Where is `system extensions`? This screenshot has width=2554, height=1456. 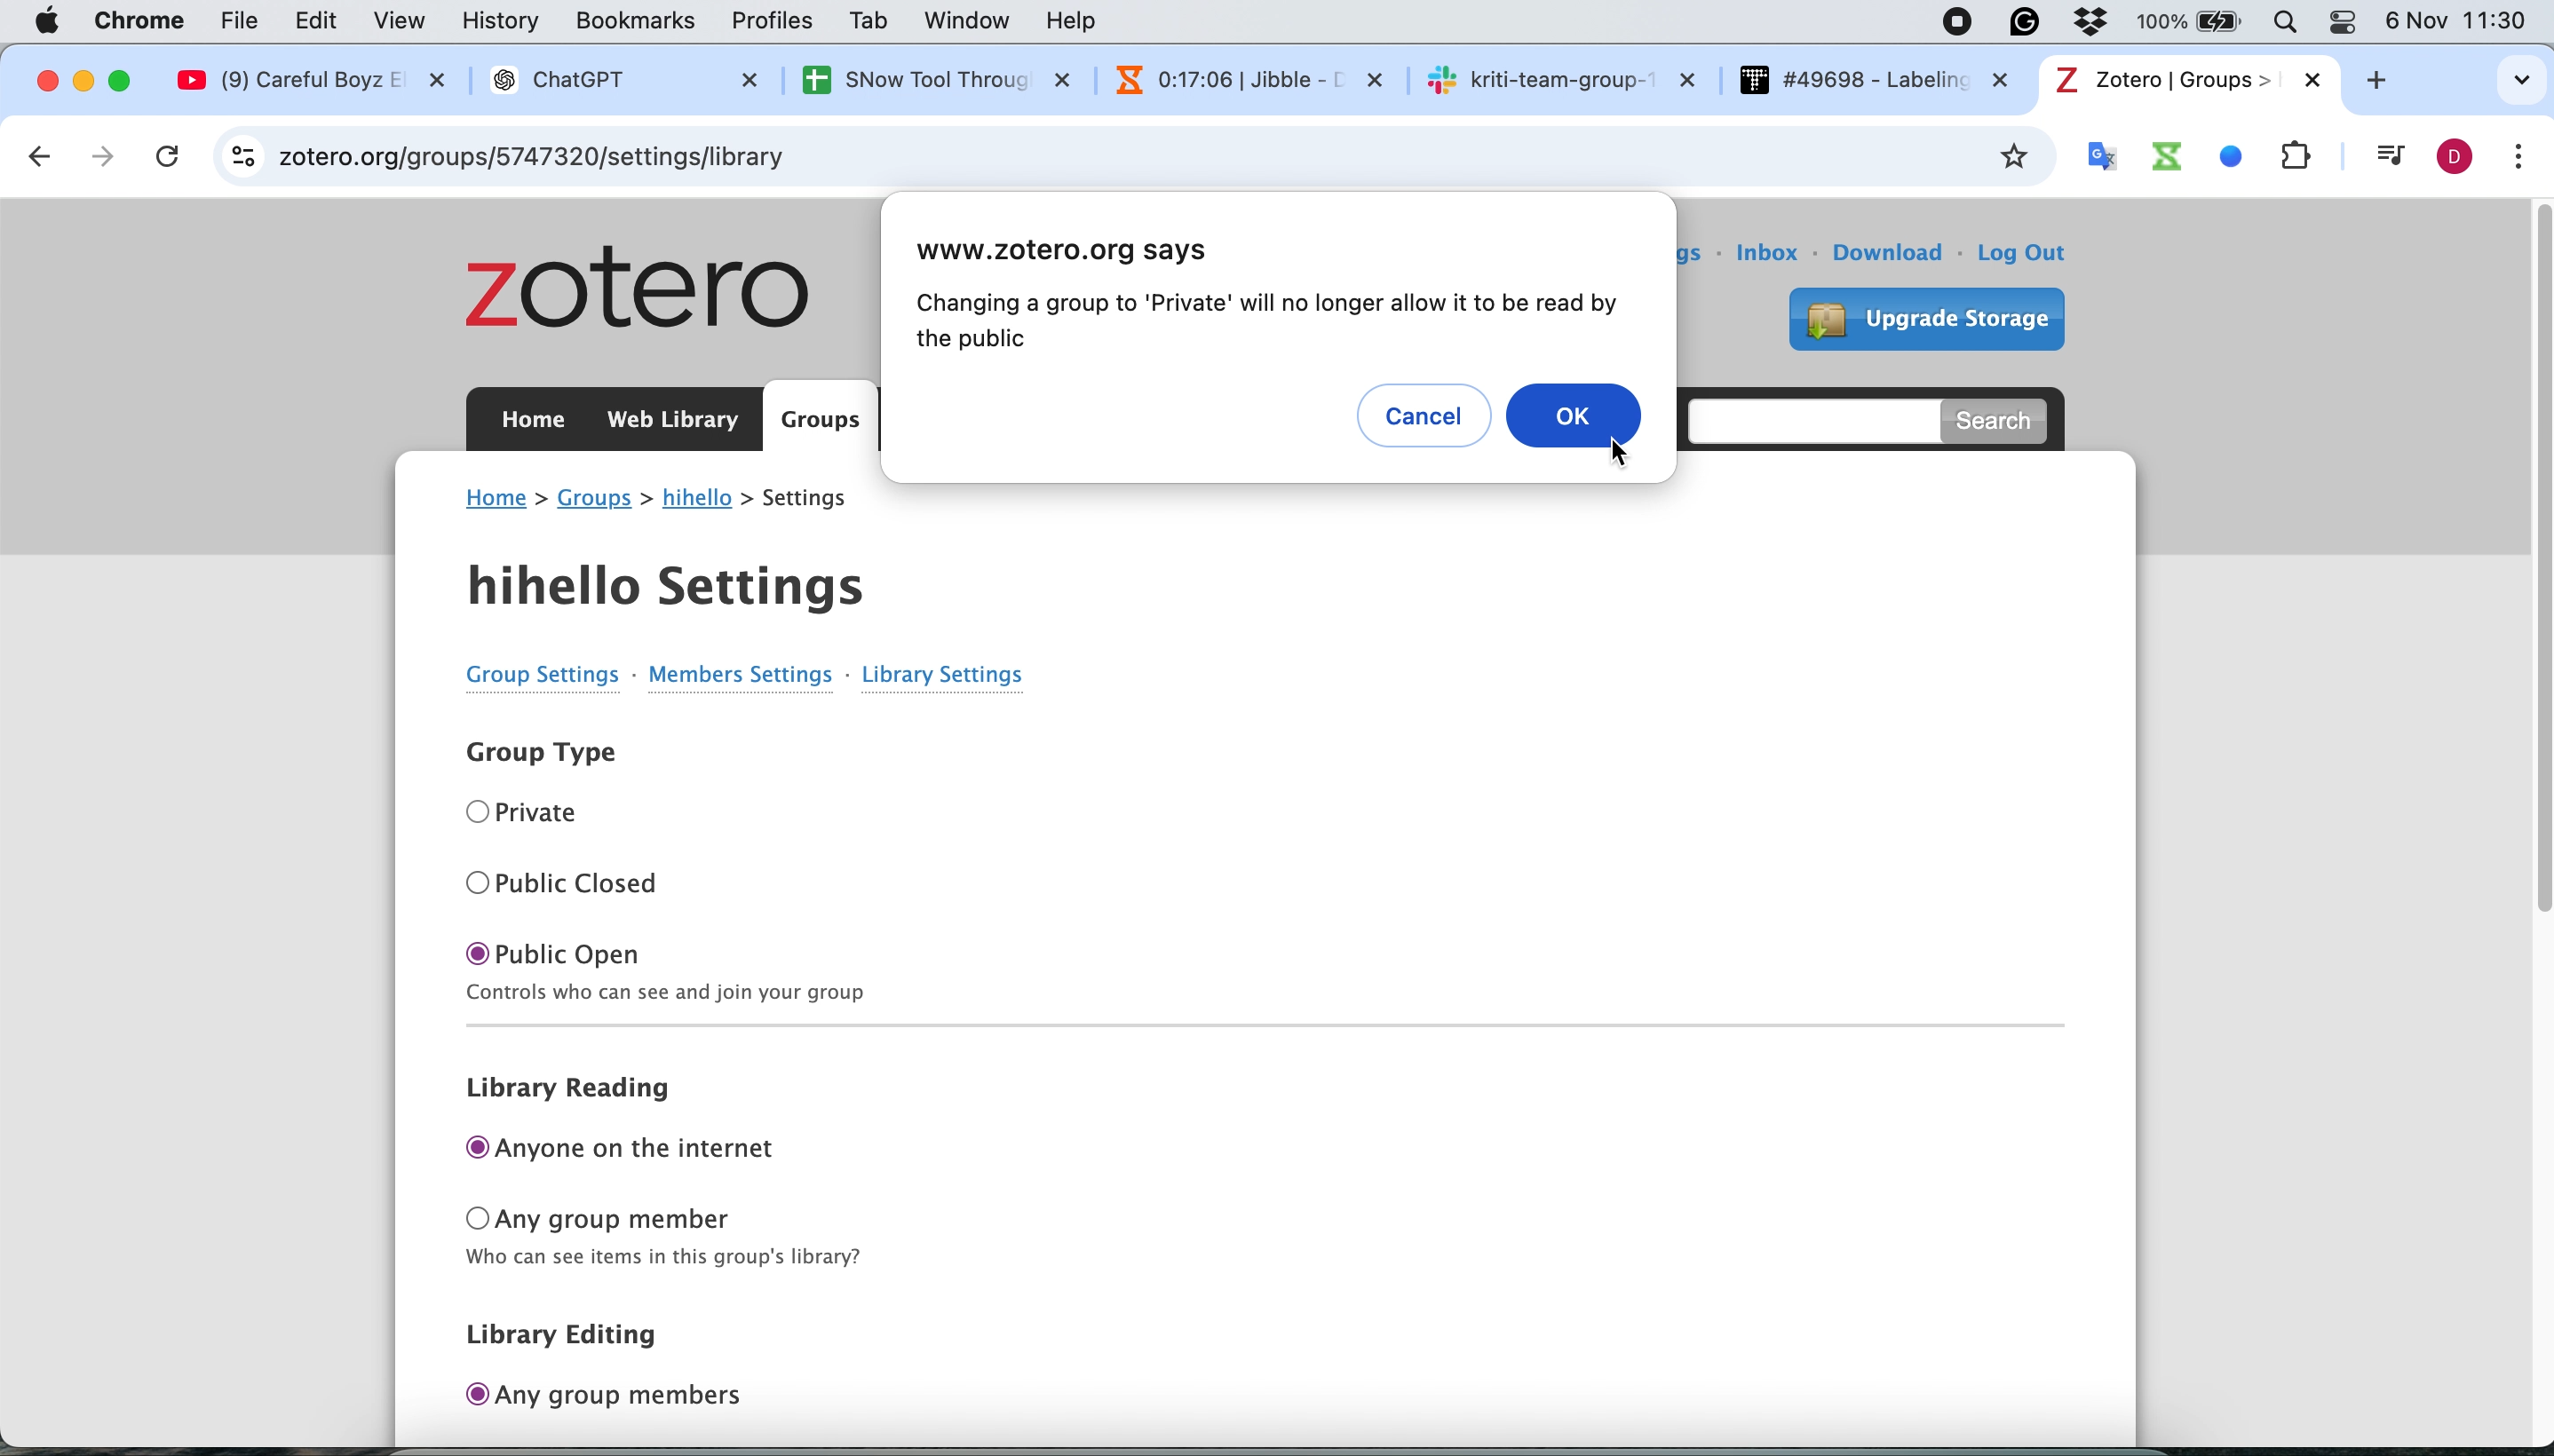
system extensions is located at coordinates (2210, 155).